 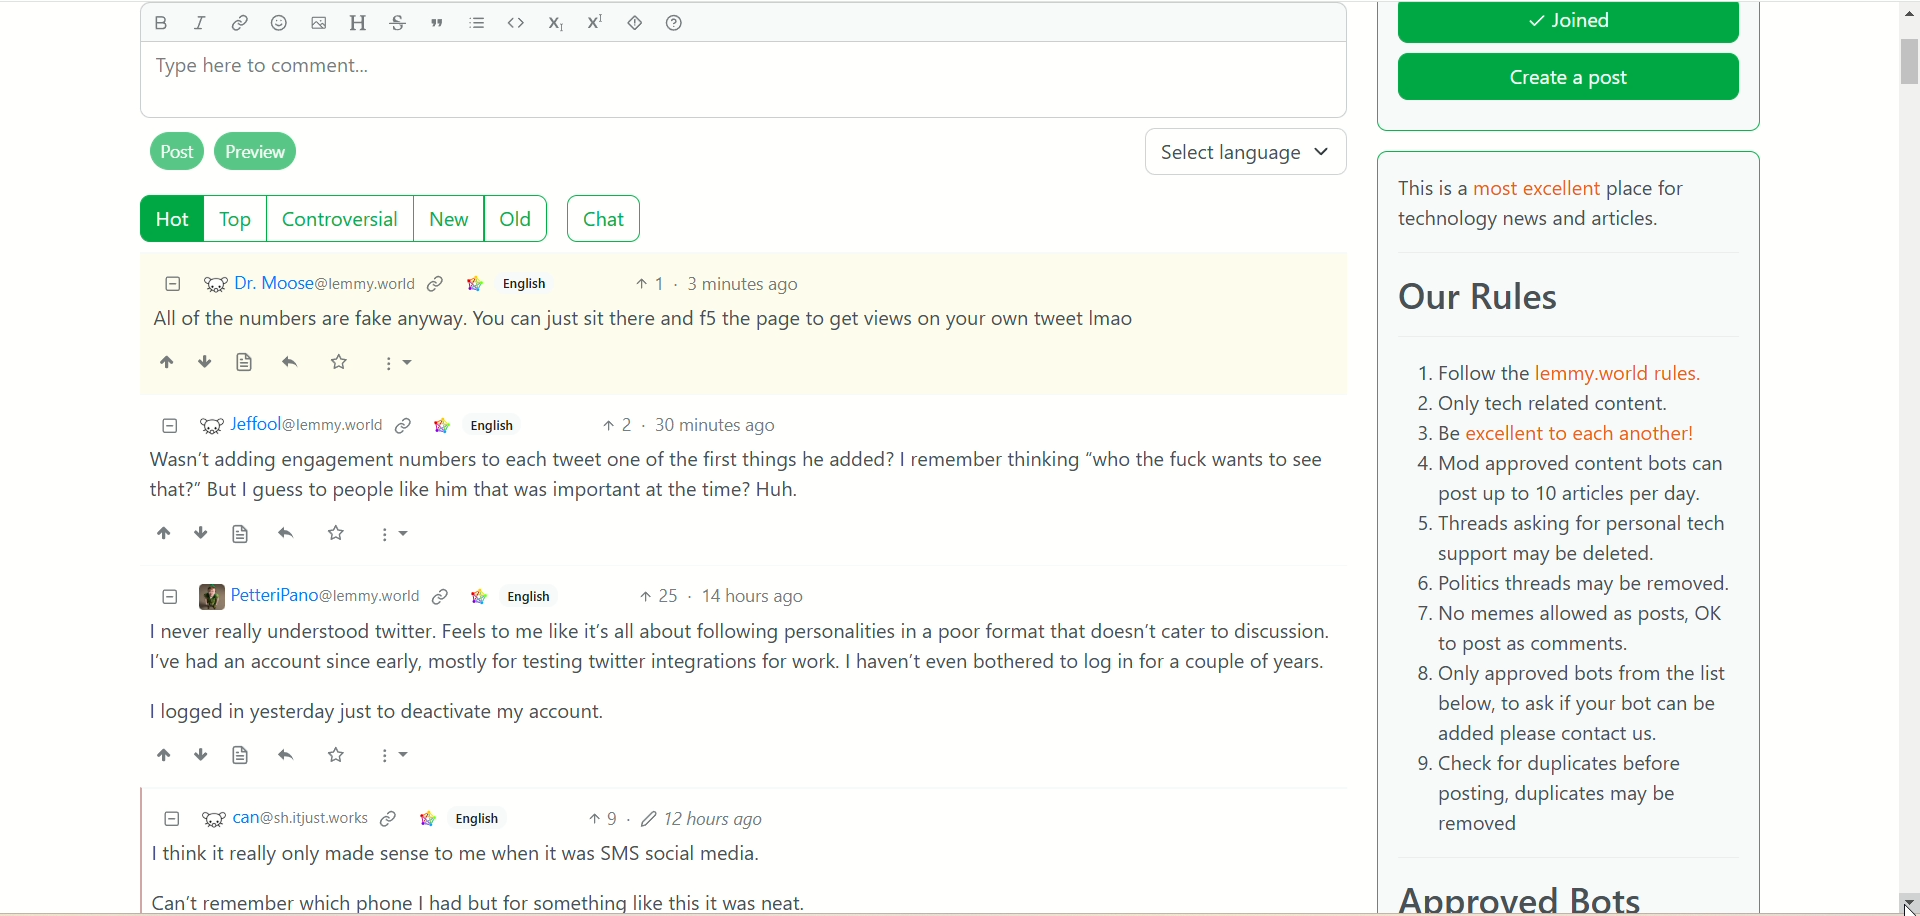 I want to click on code, so click(x=515, y=22).